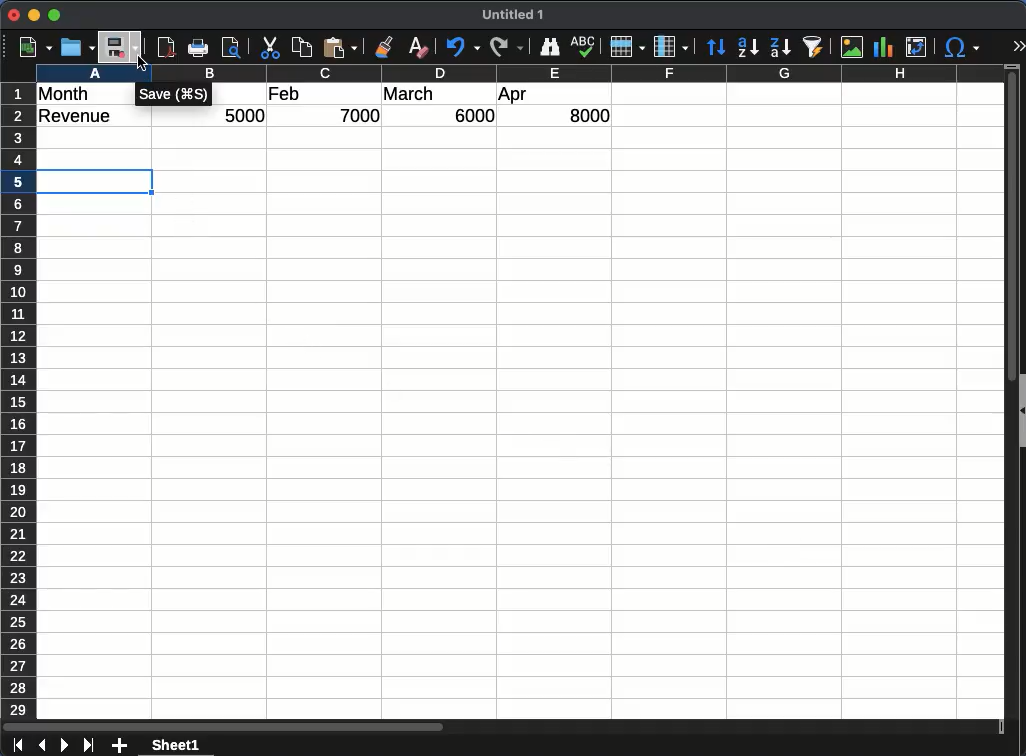 This screenshot has width=1026, height=756. I want to click on column, so click(671, 46).